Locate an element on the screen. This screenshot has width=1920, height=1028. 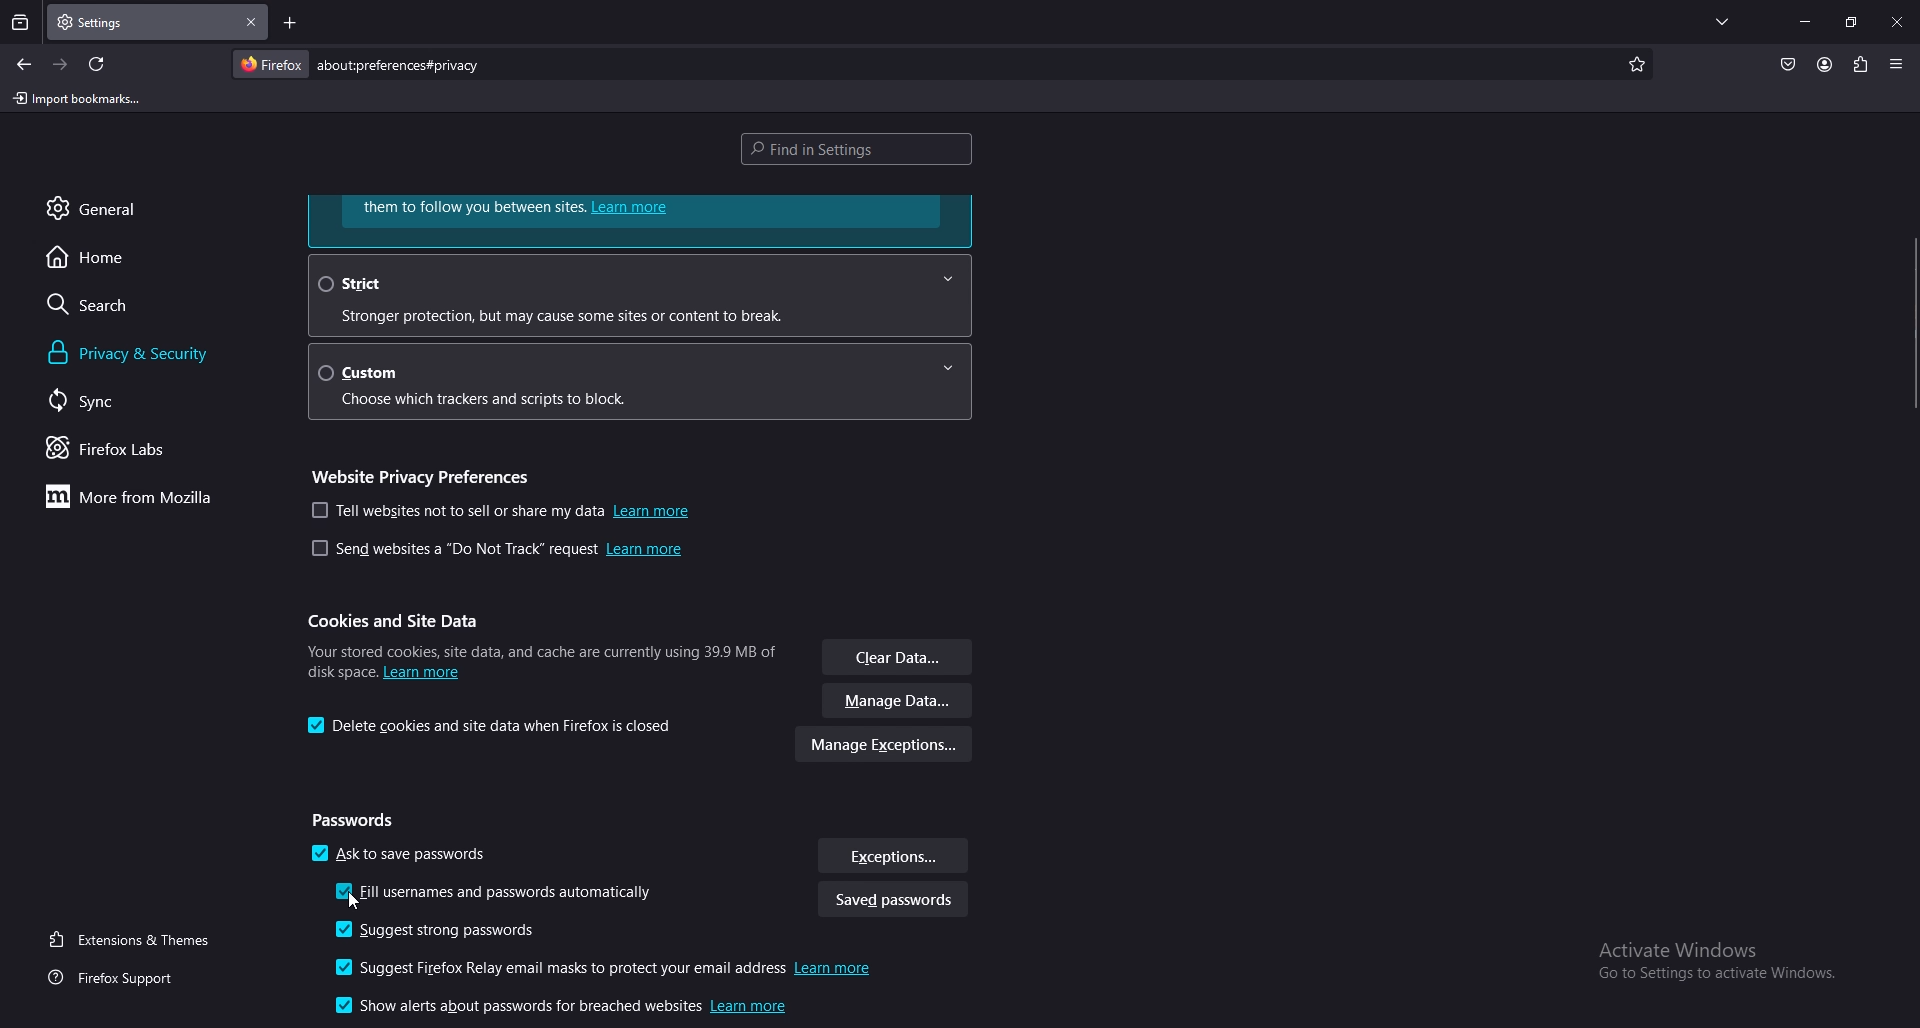
tab is located at coordinates (104, 23).